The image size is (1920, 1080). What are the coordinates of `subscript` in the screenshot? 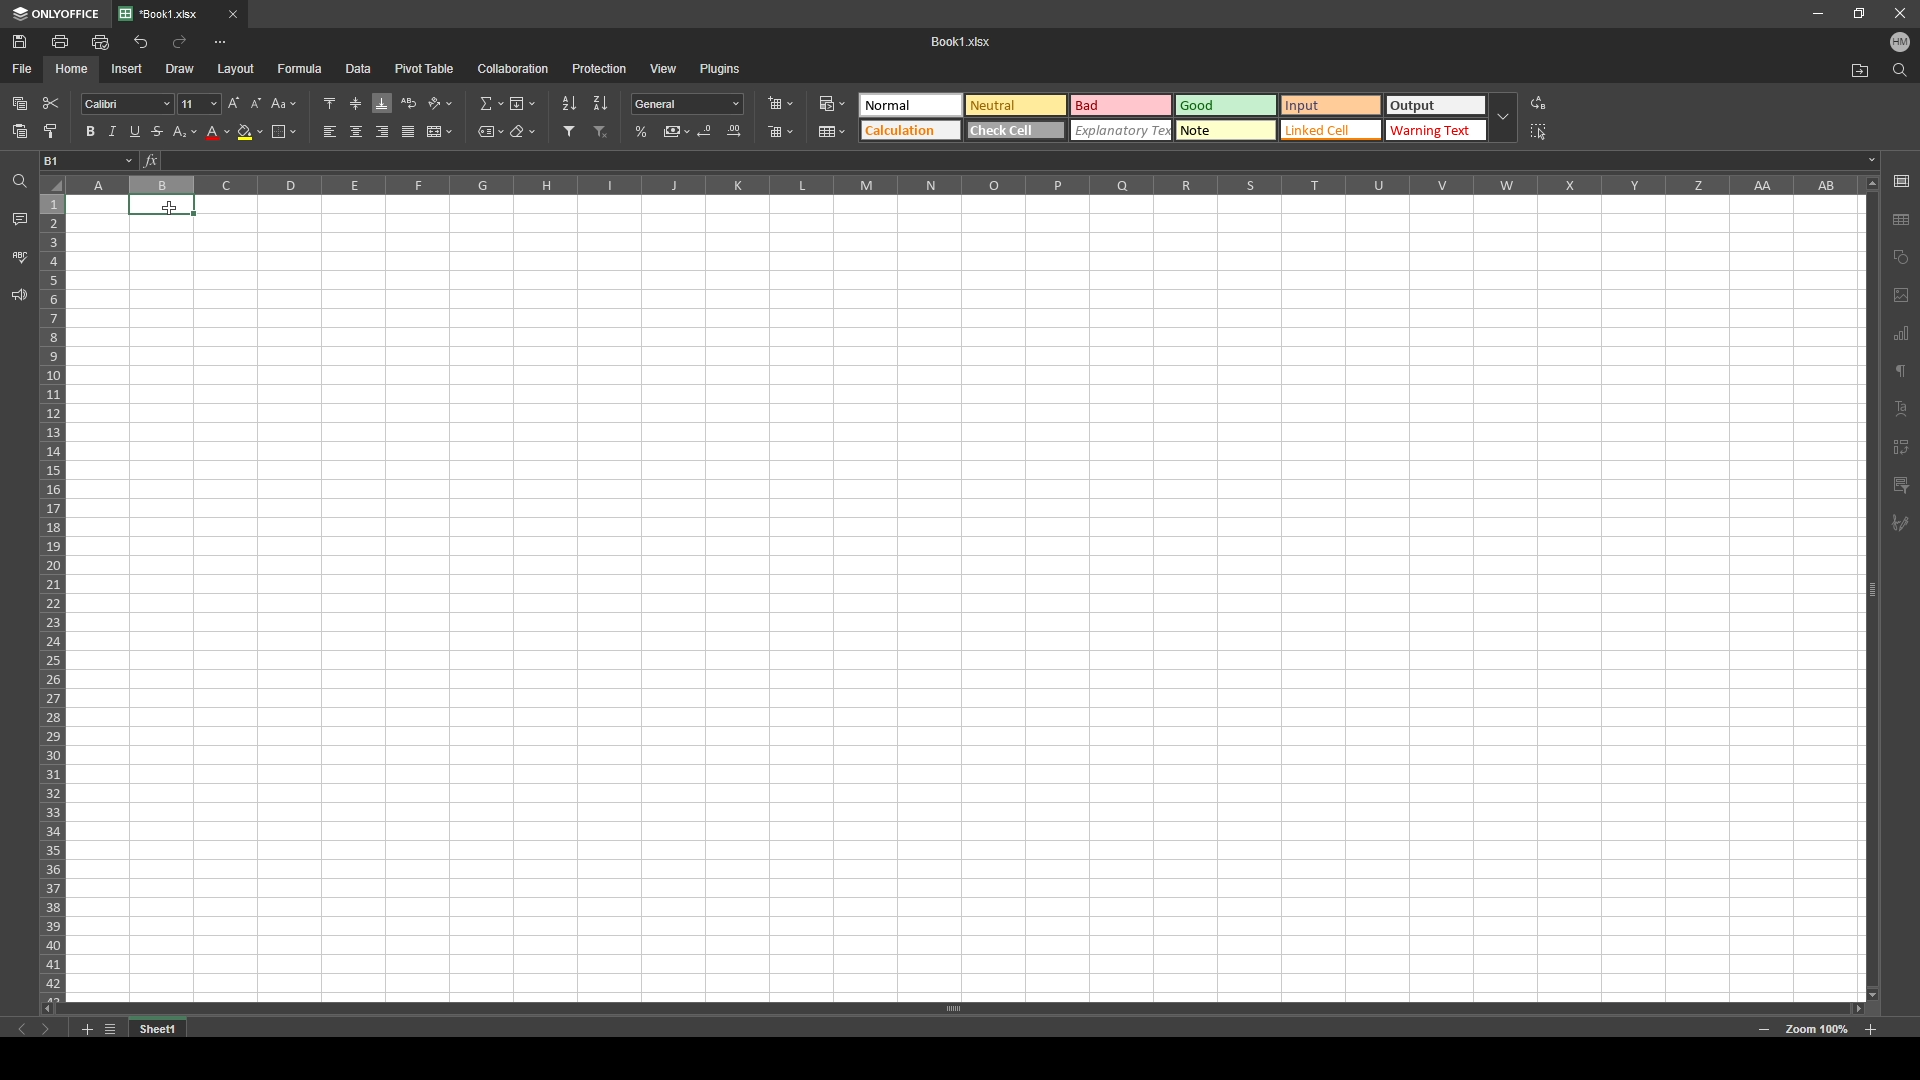 It's located at (186, 132).